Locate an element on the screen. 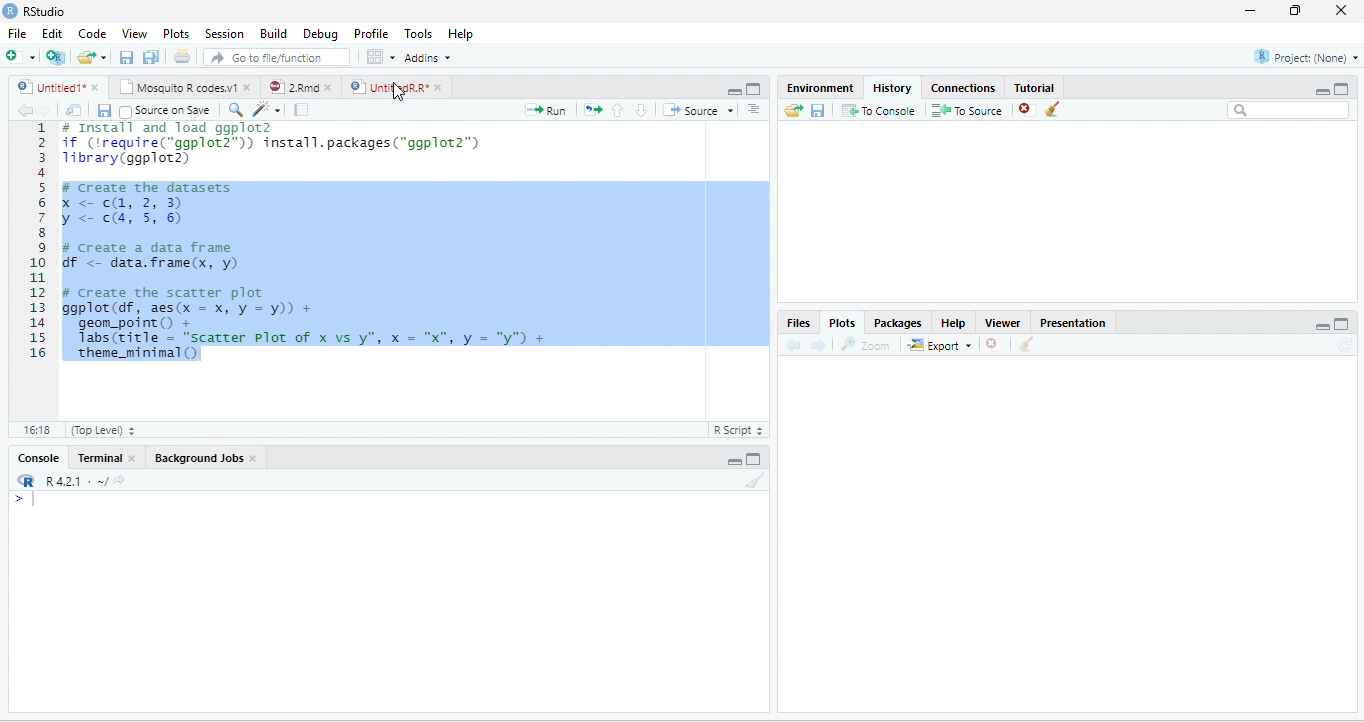  Previous plot is located at coordinates (794, 345).